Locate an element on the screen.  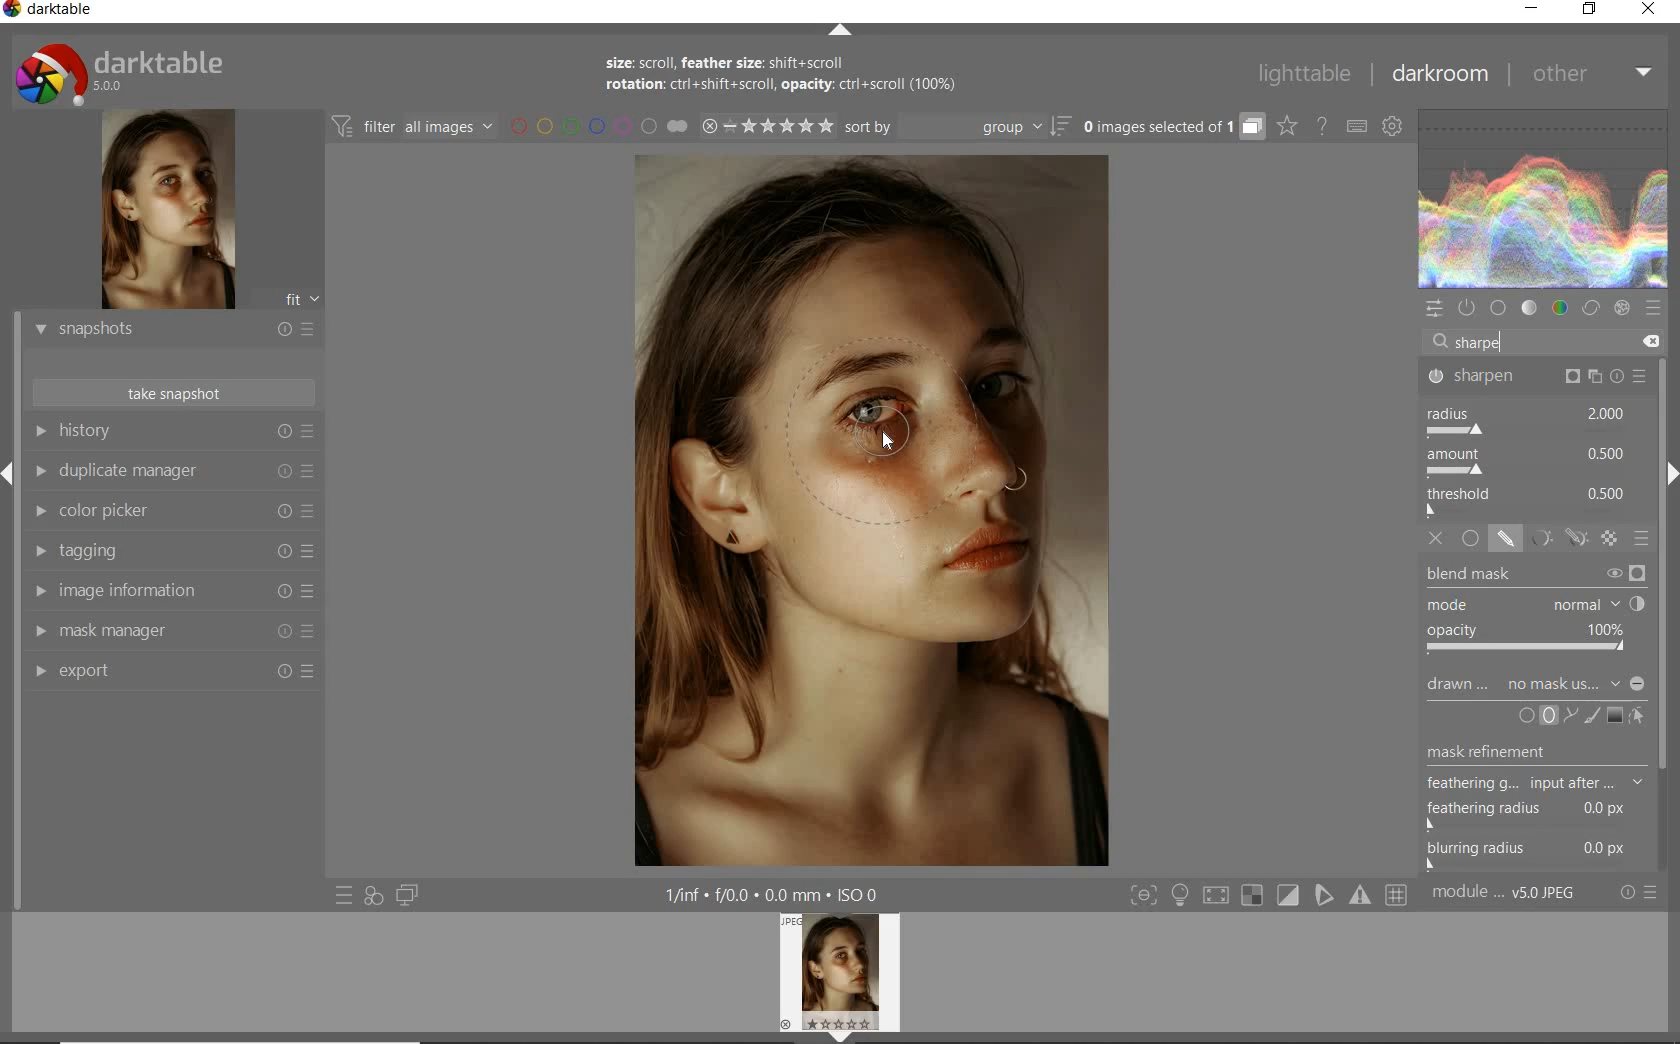
sort is located at coordinates (956, 128).